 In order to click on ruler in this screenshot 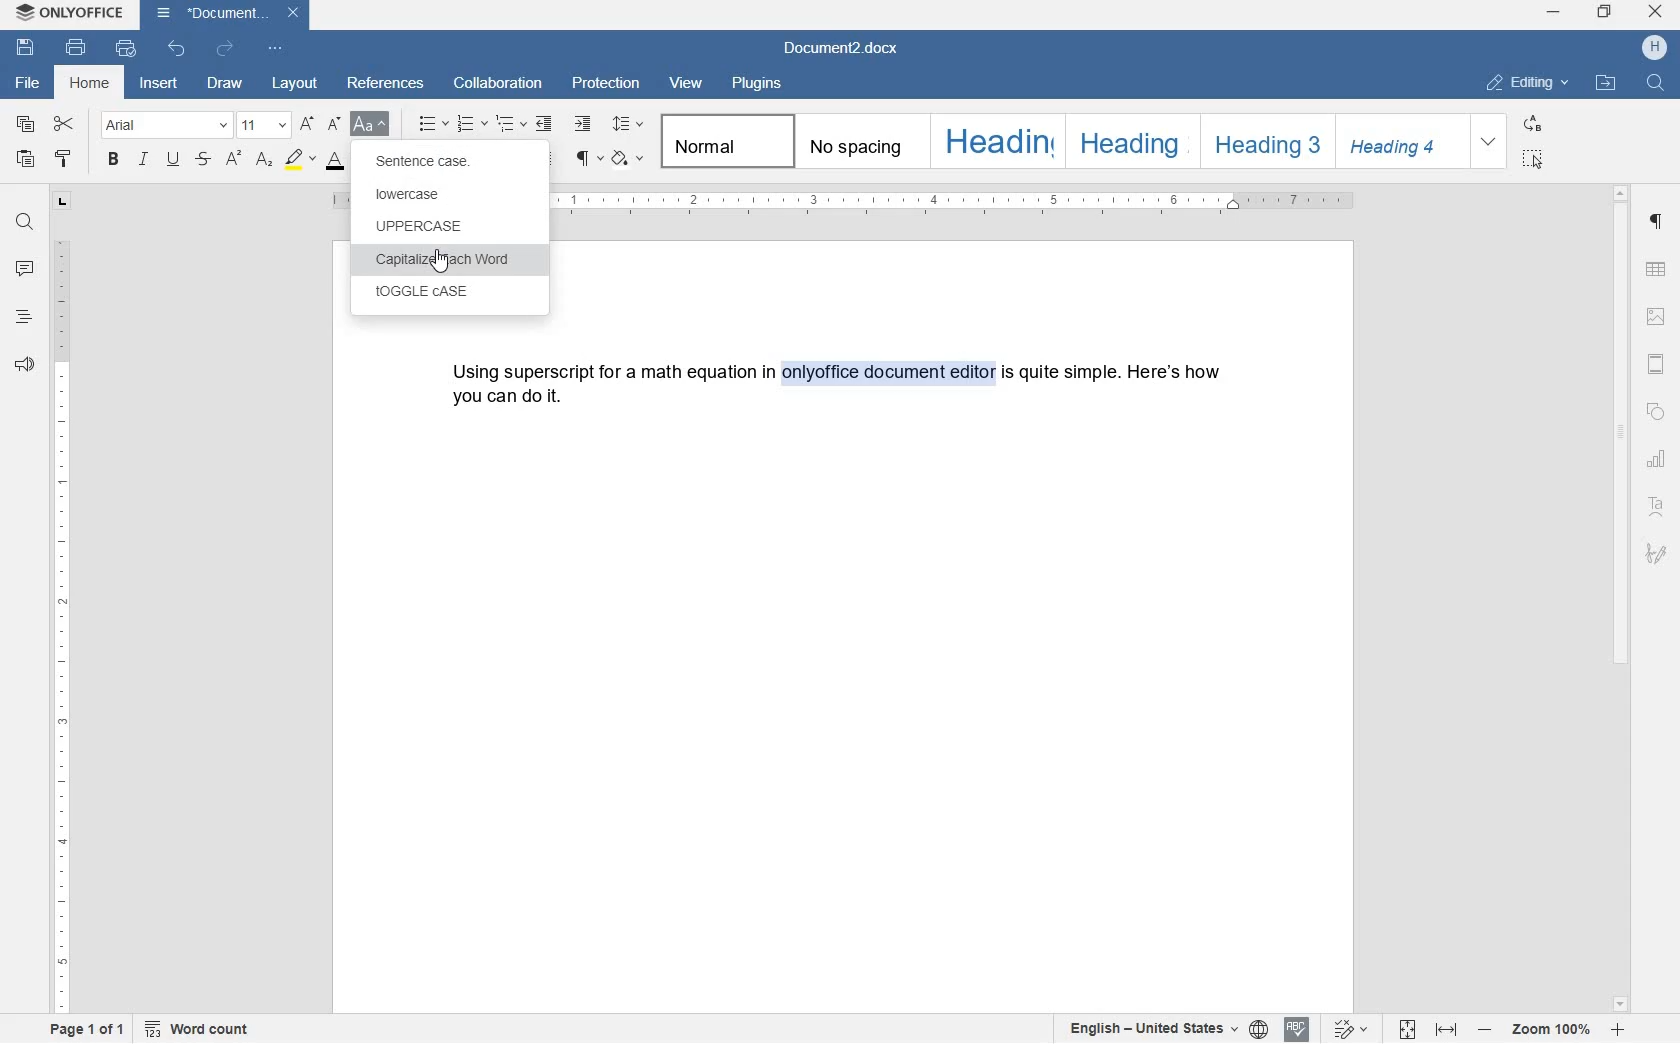, I will do `click(63, 629)`.